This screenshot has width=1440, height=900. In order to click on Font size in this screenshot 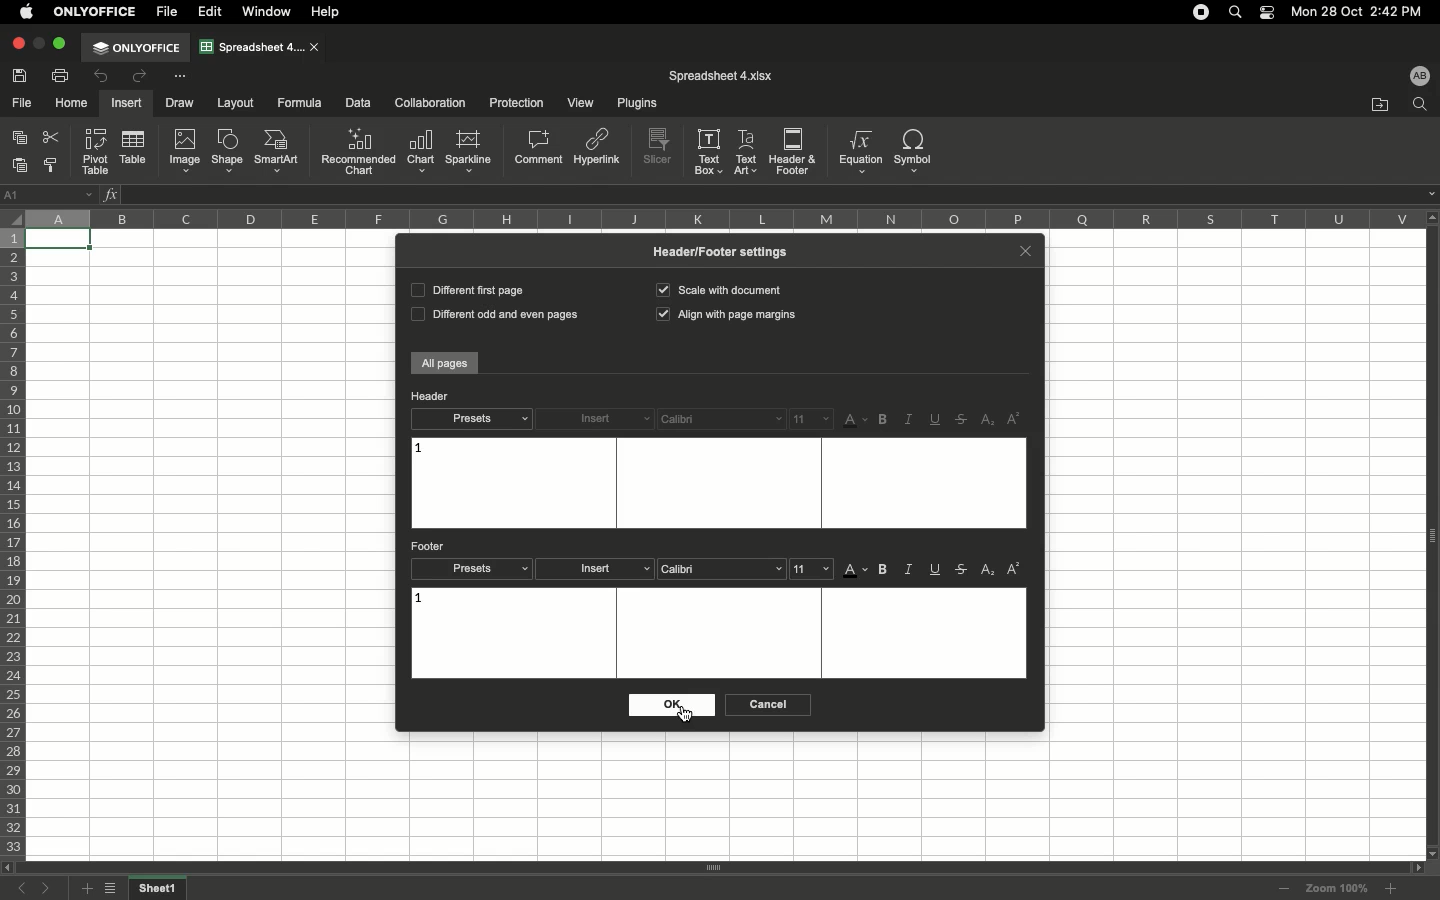, I will do `click(812, 418)`.